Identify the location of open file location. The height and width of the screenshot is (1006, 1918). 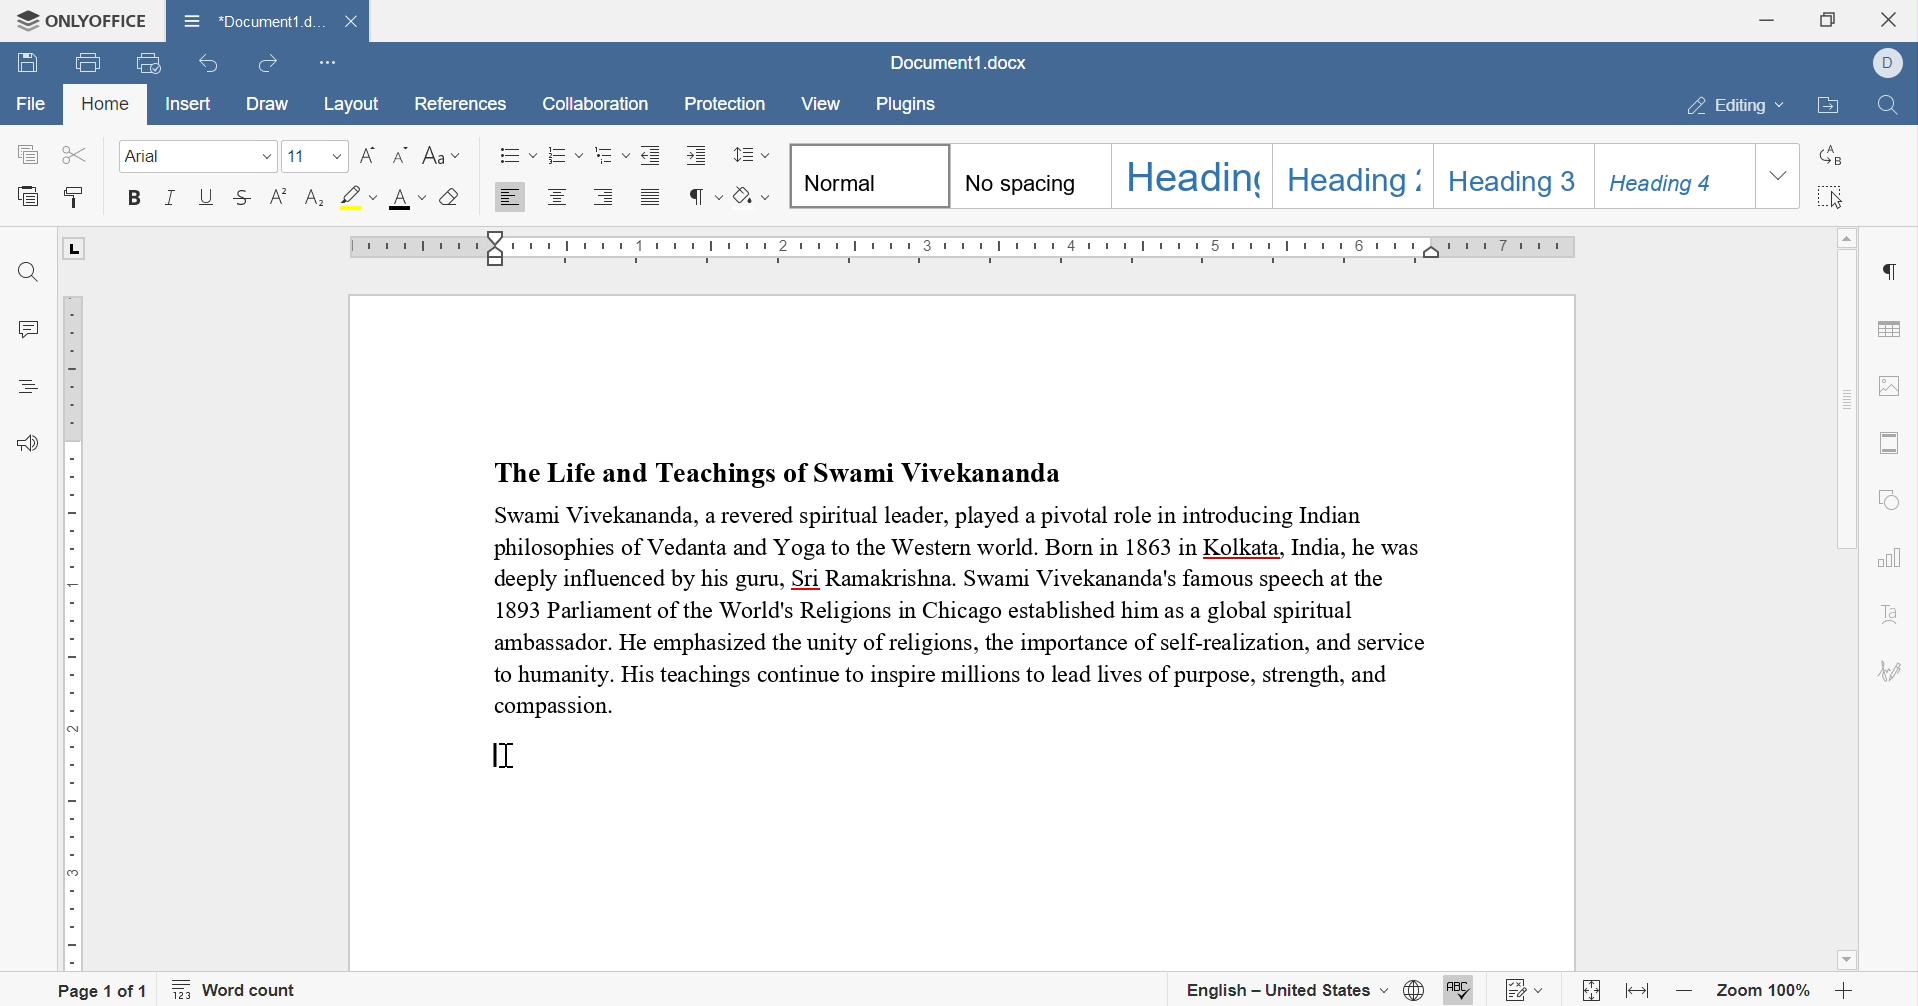
(1831, 107).